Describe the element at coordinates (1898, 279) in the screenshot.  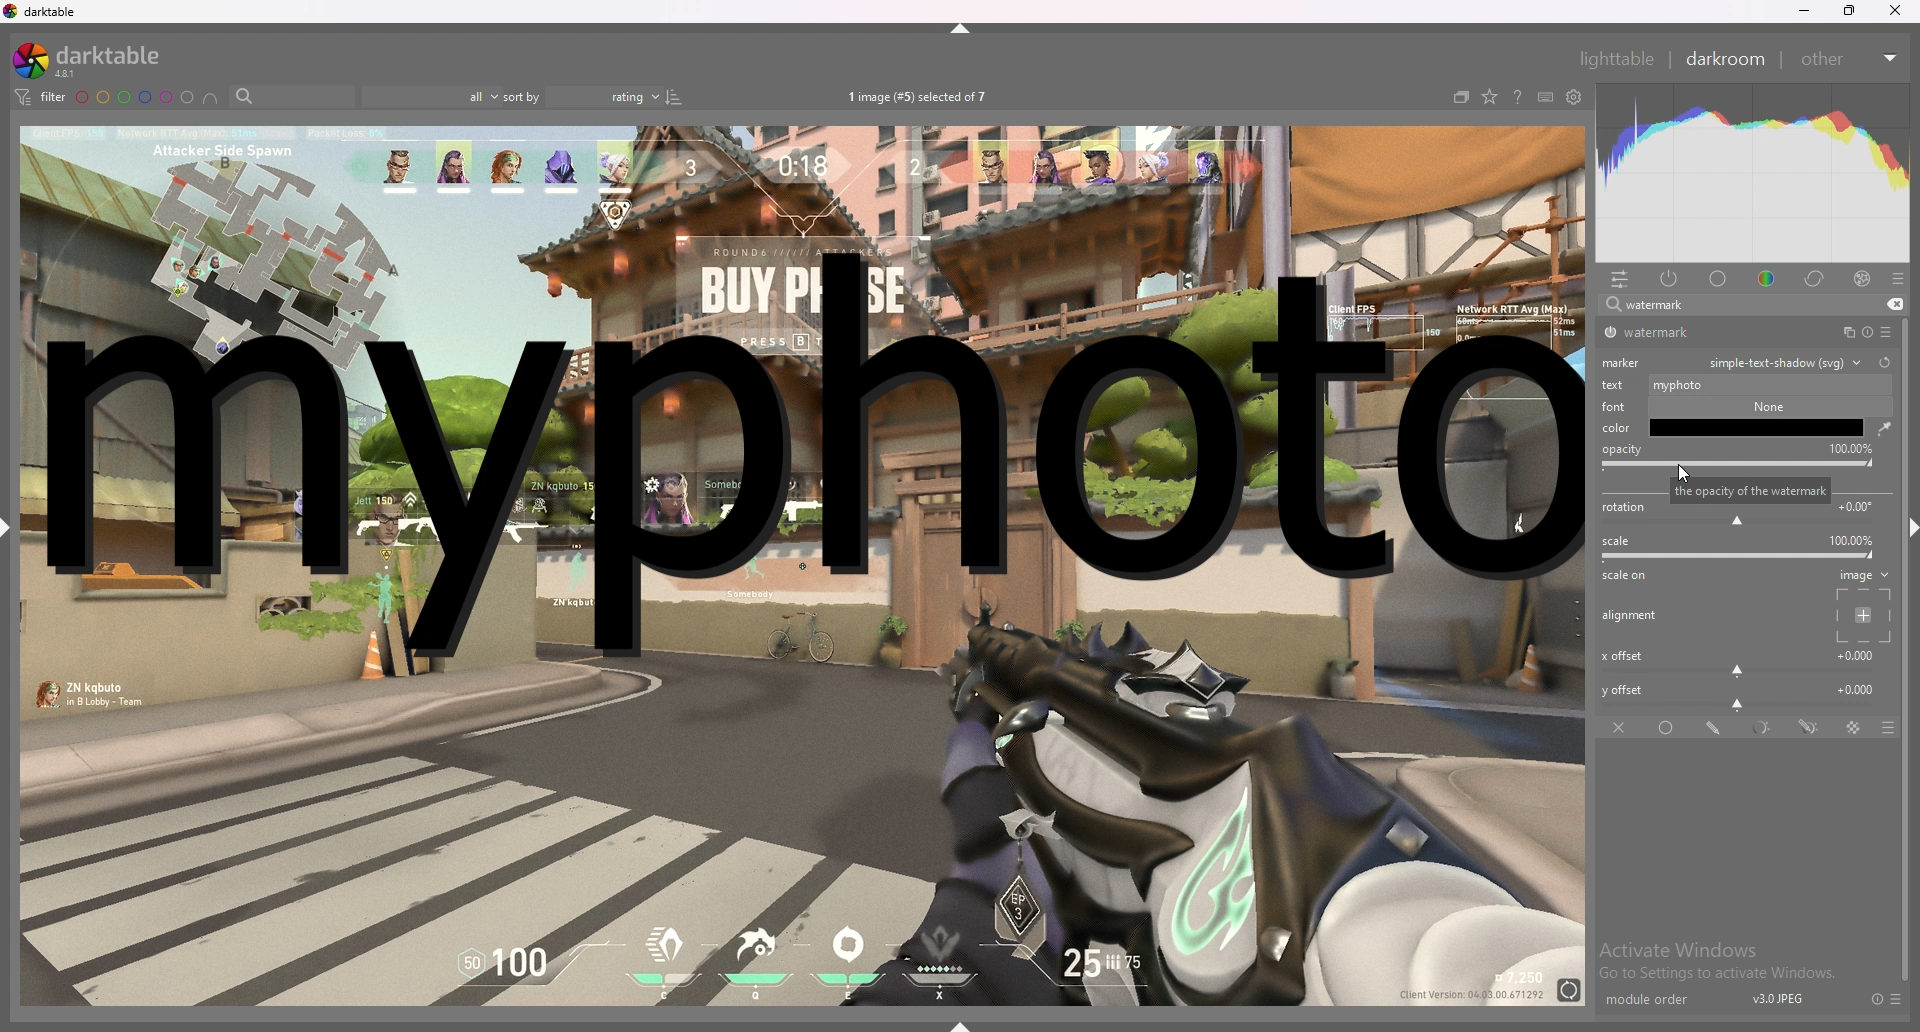
I see `presets` at that location.